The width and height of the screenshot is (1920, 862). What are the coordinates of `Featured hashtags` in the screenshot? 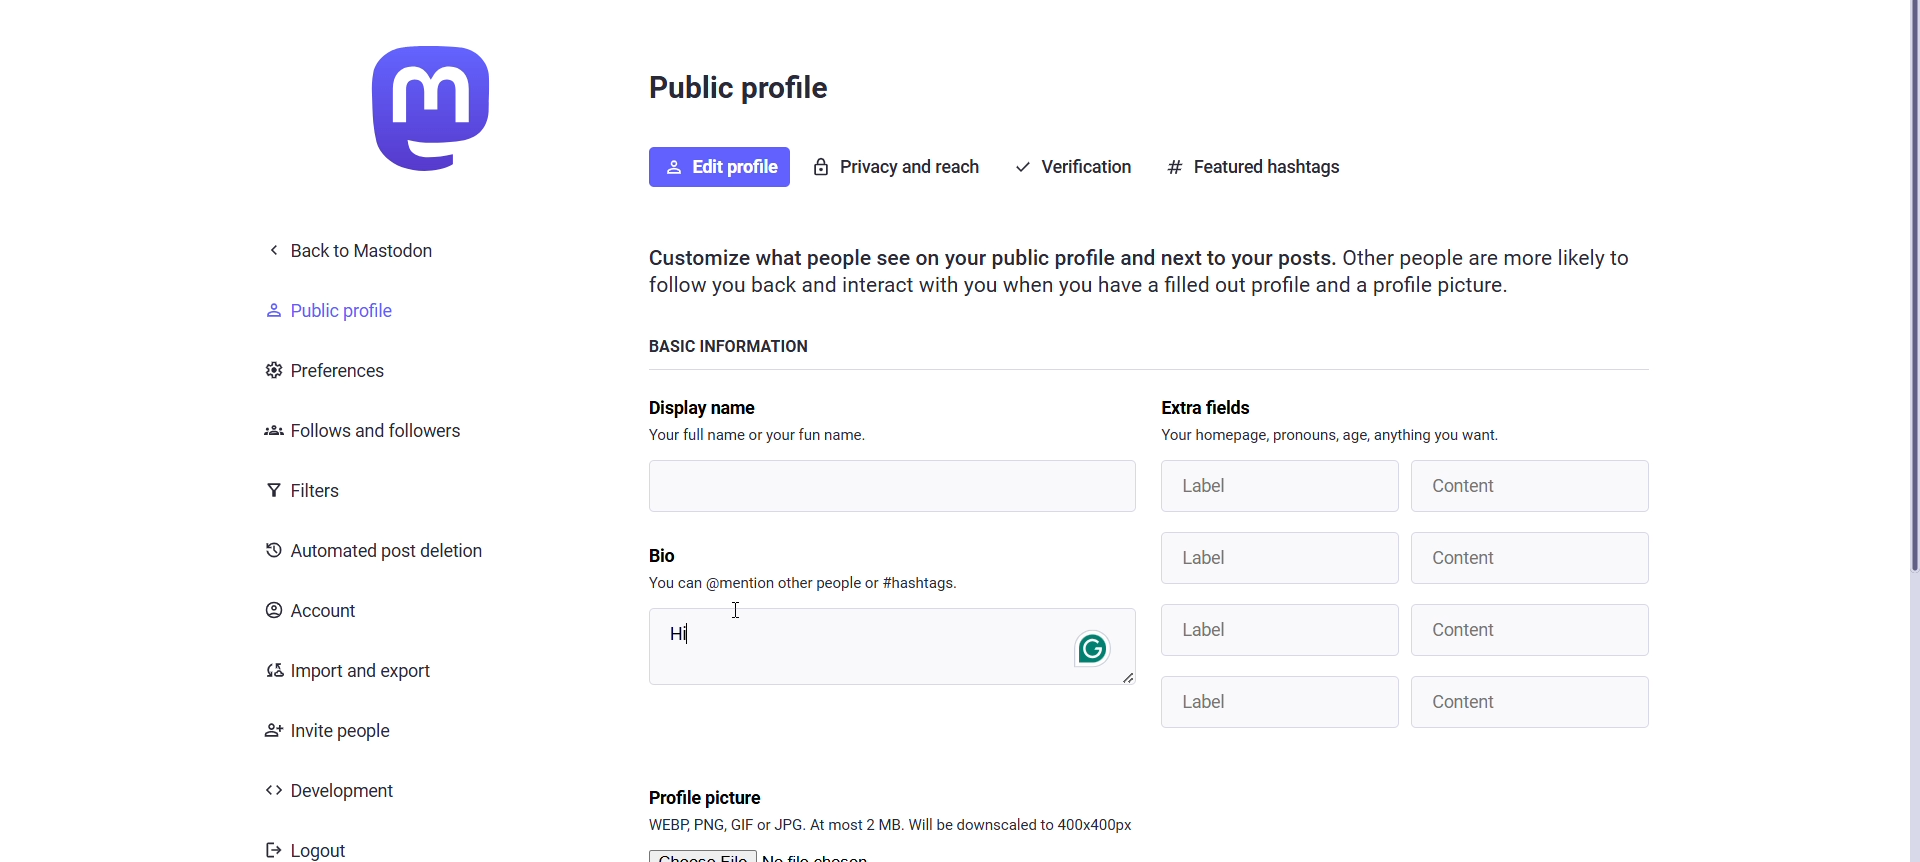 It's located at (1261, 169).